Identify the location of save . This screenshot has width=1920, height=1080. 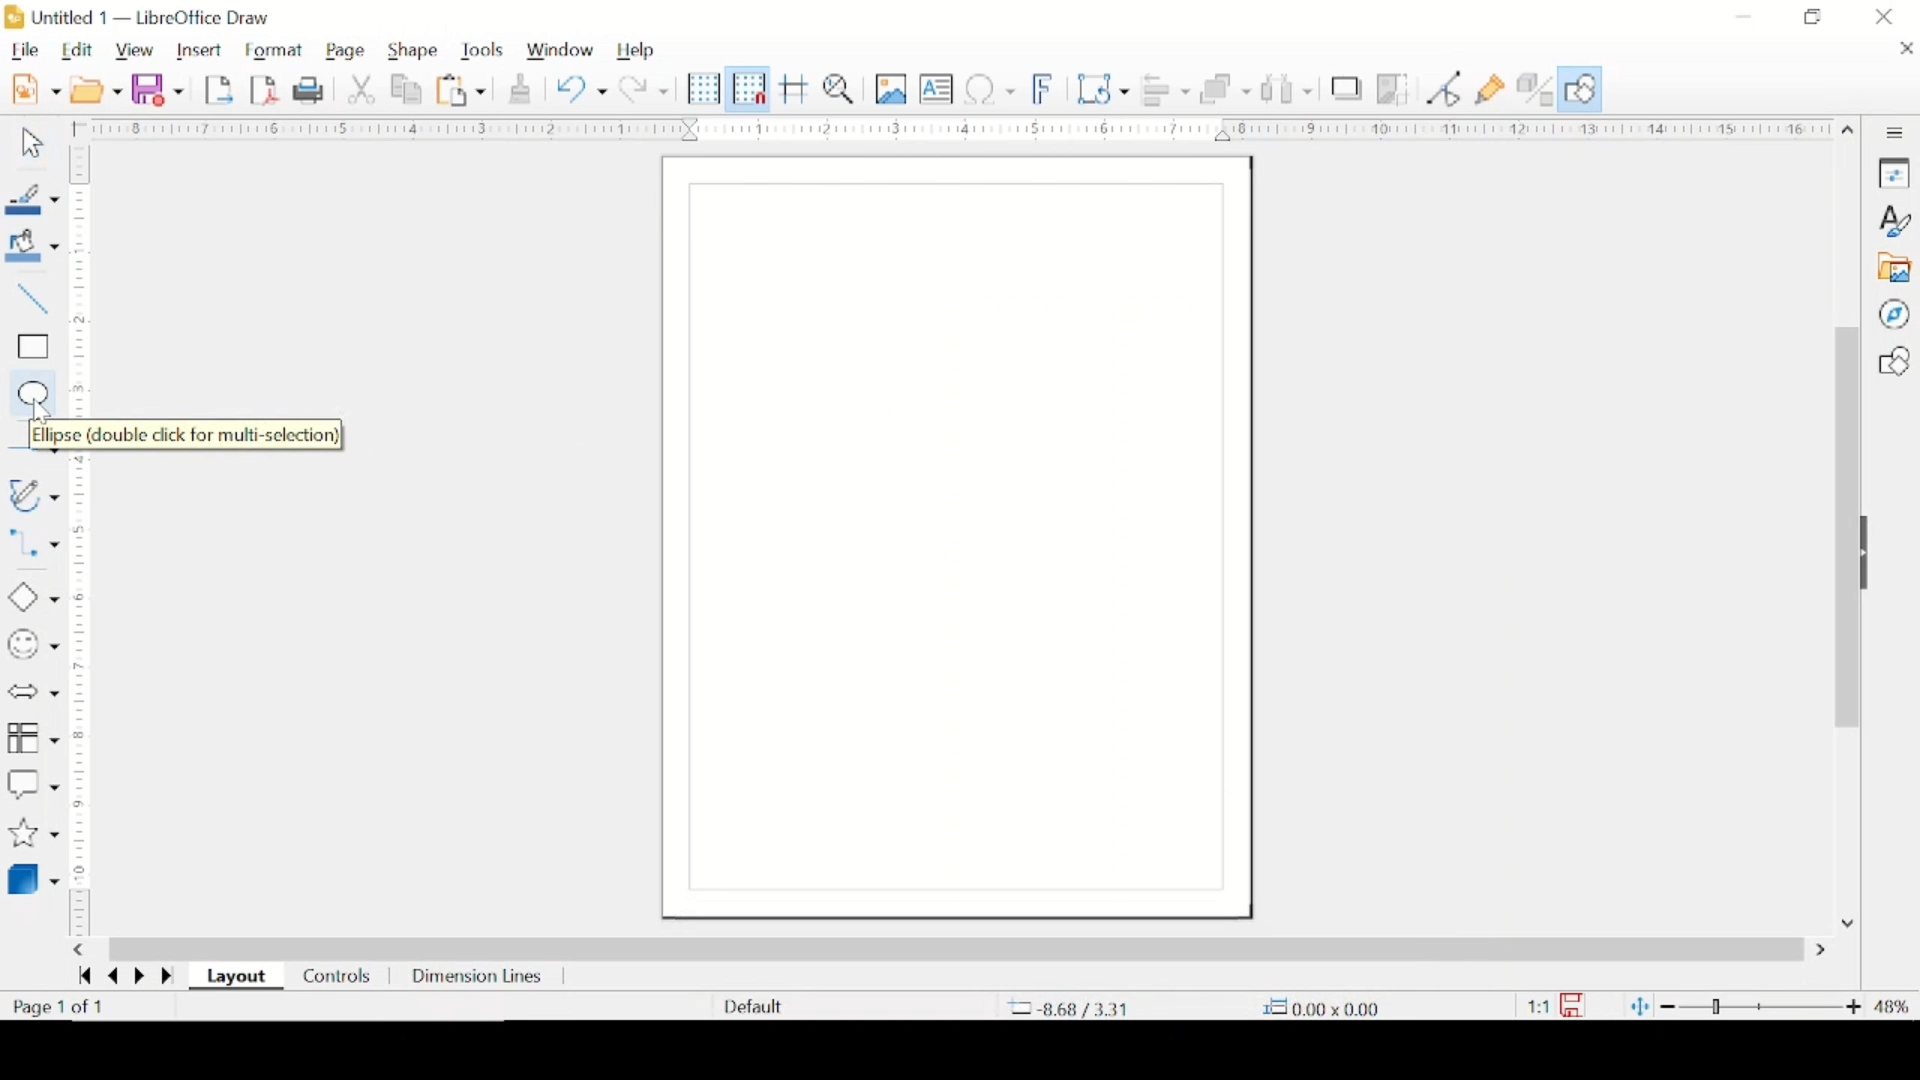
(158, 89).